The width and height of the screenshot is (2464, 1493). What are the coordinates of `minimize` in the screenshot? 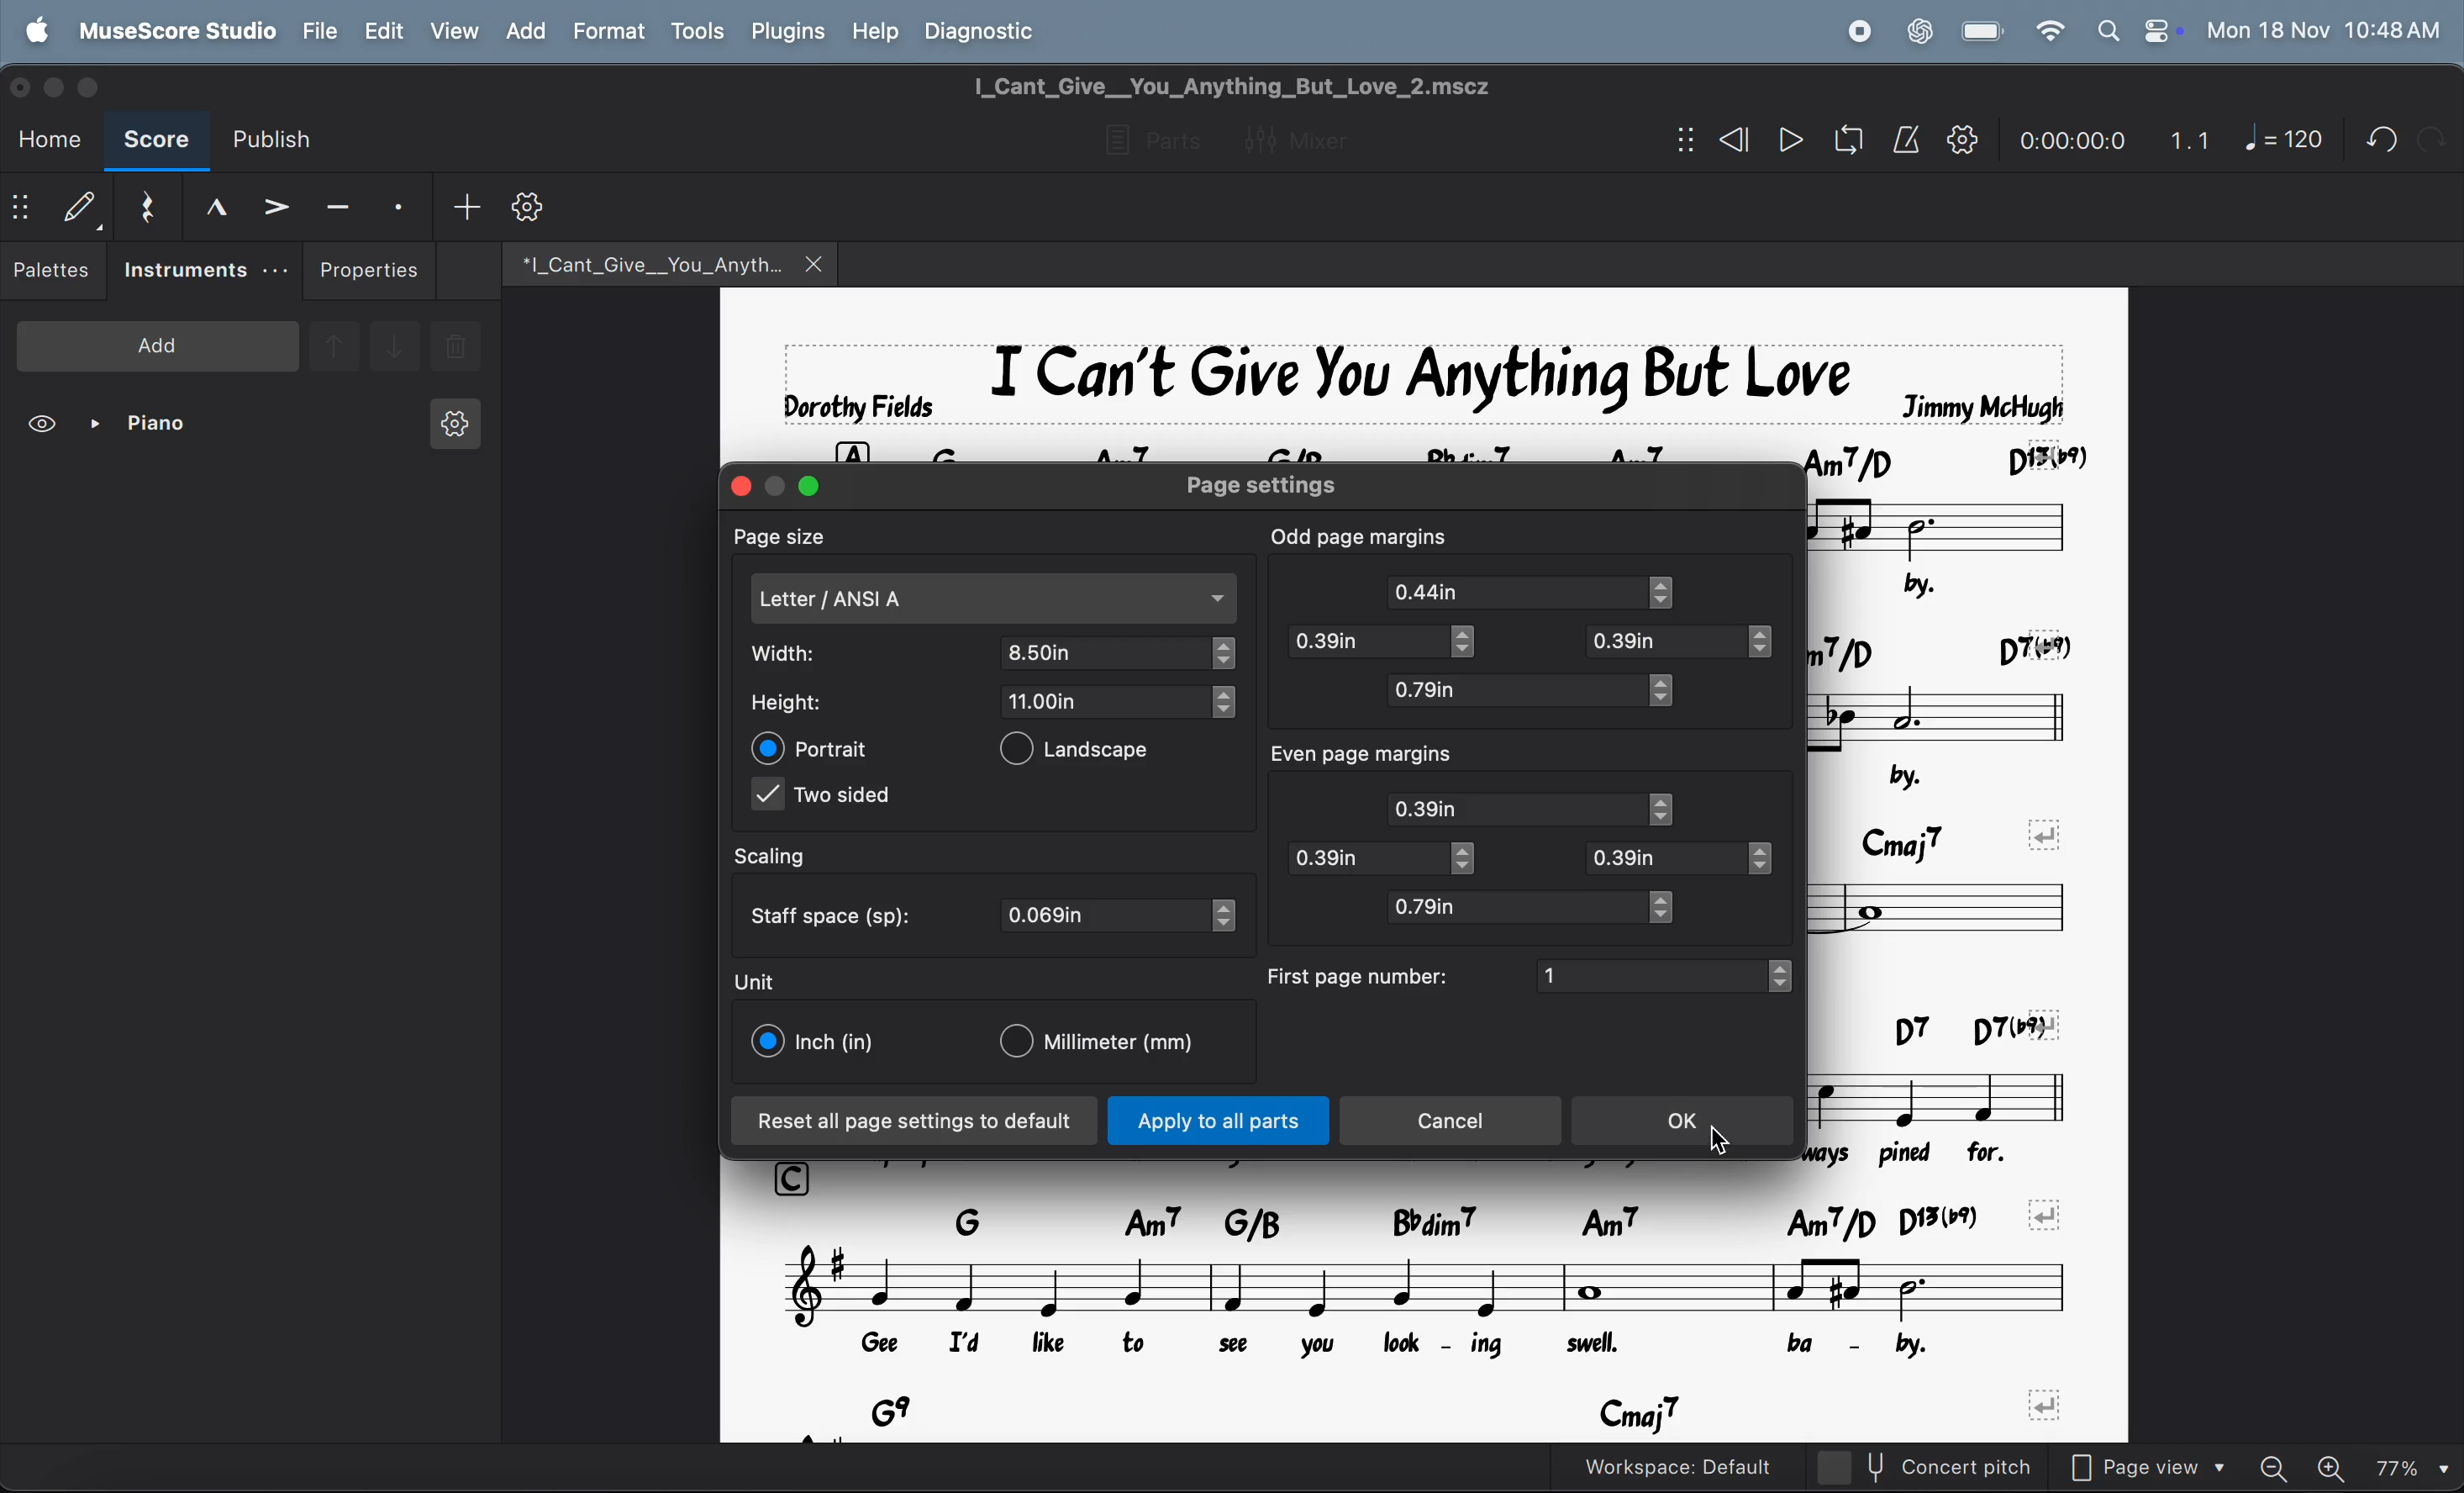 It's located at (777, 480).